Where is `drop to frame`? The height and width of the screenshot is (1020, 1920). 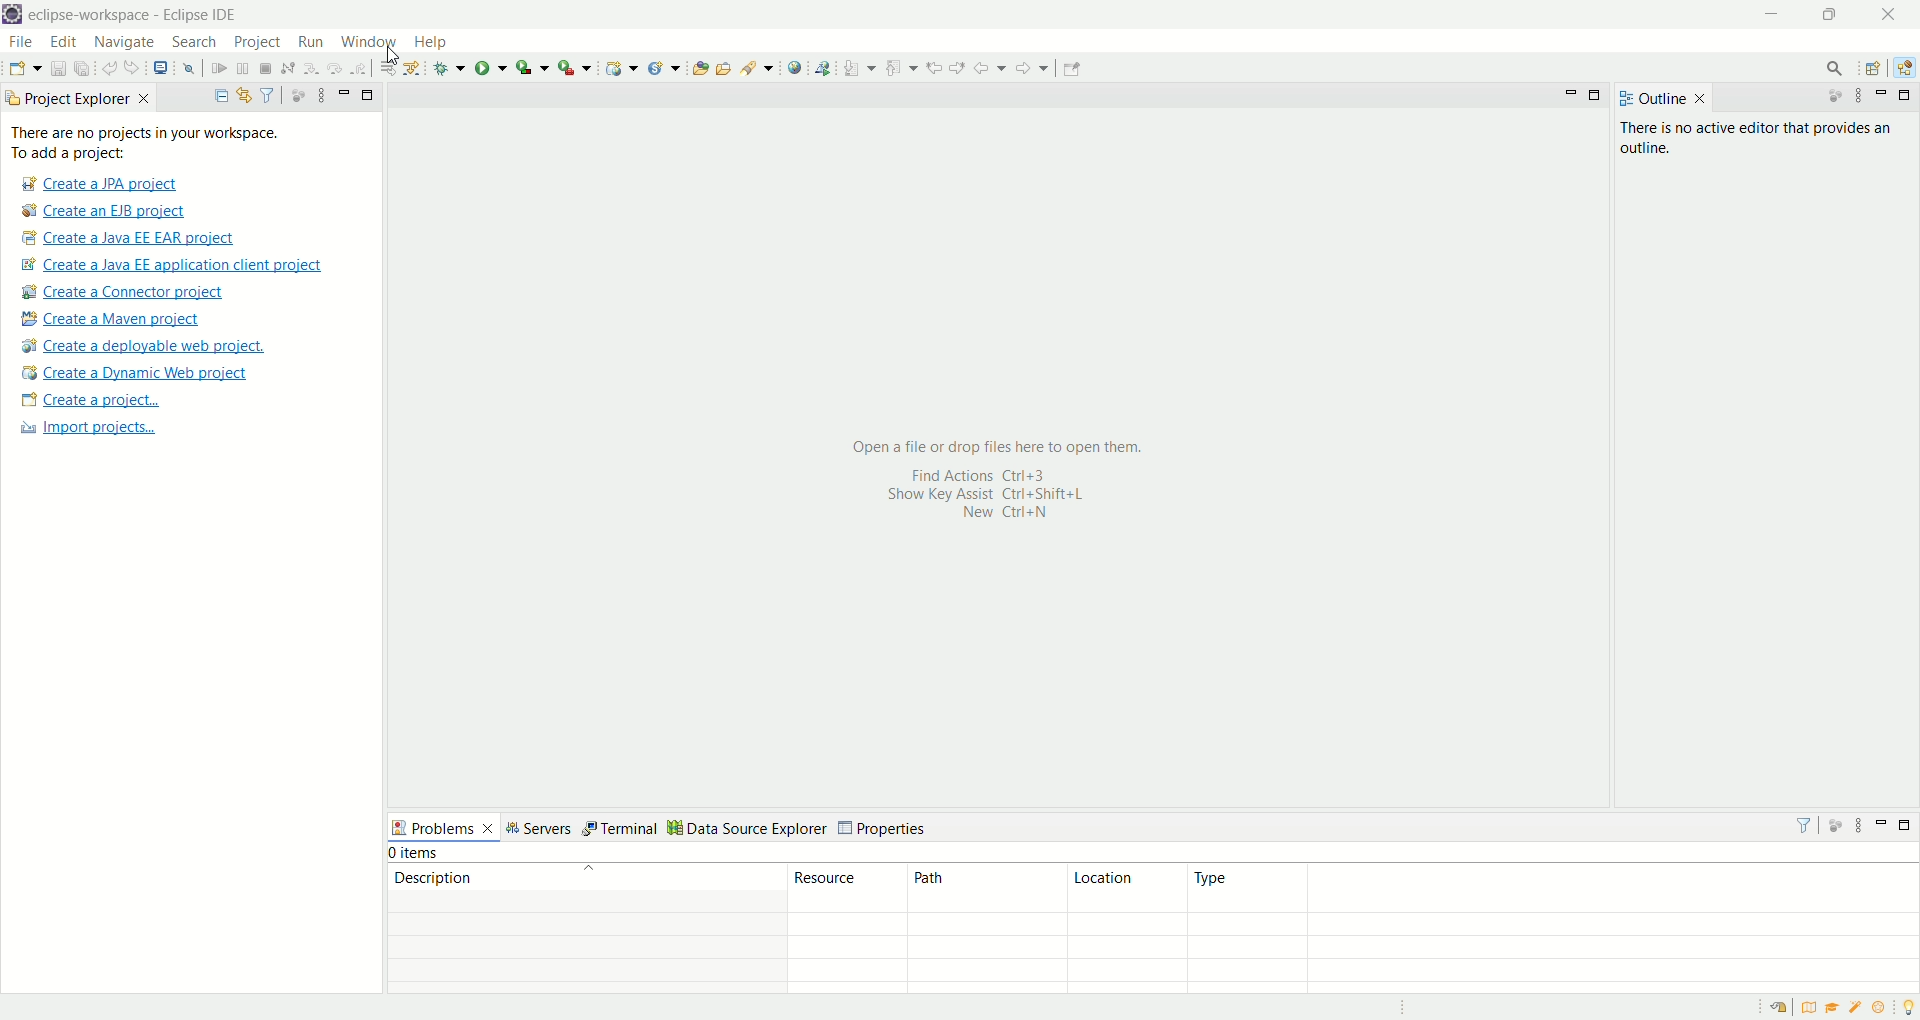 drop to frame is located at coordinates (383, 68).